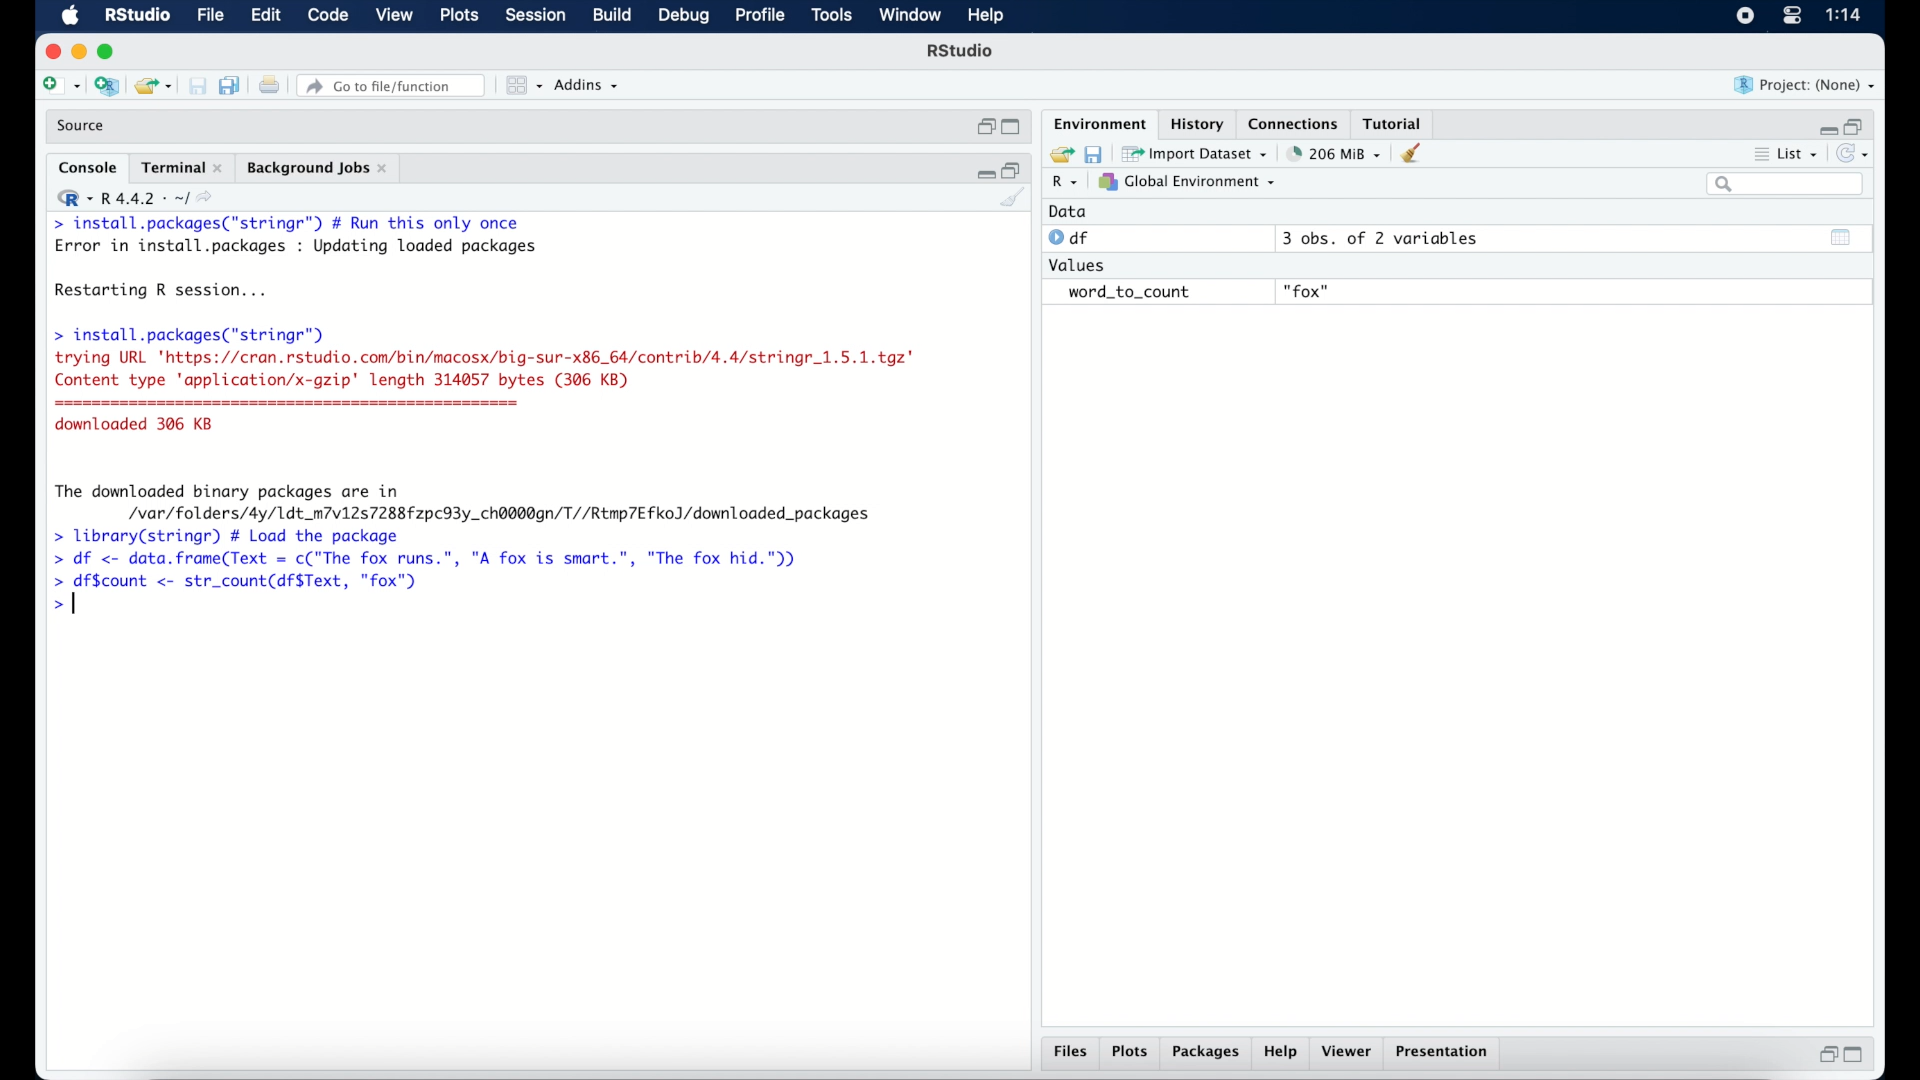 This screenshot has width=1920, height=1080. I want to click on minimize, so click(983, 171).